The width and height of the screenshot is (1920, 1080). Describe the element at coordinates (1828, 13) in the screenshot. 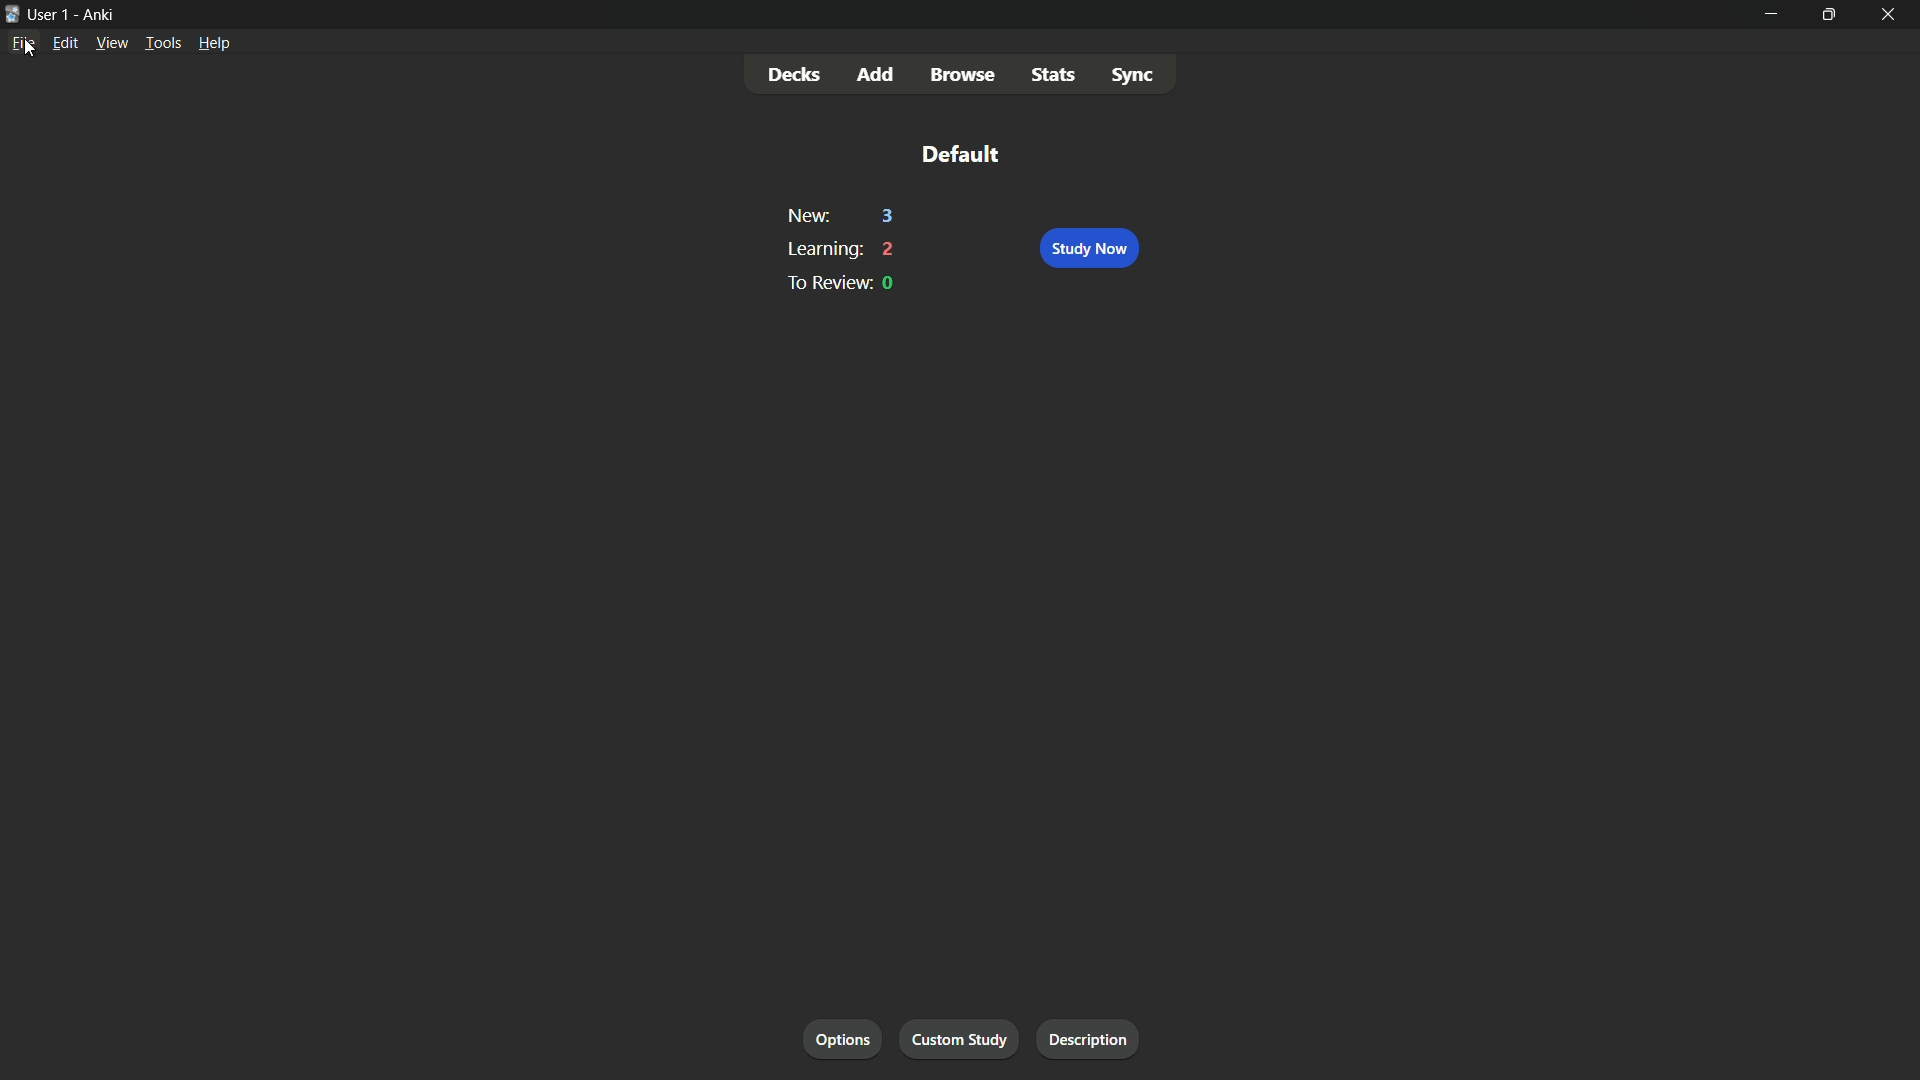

I see `maximize` at that location.